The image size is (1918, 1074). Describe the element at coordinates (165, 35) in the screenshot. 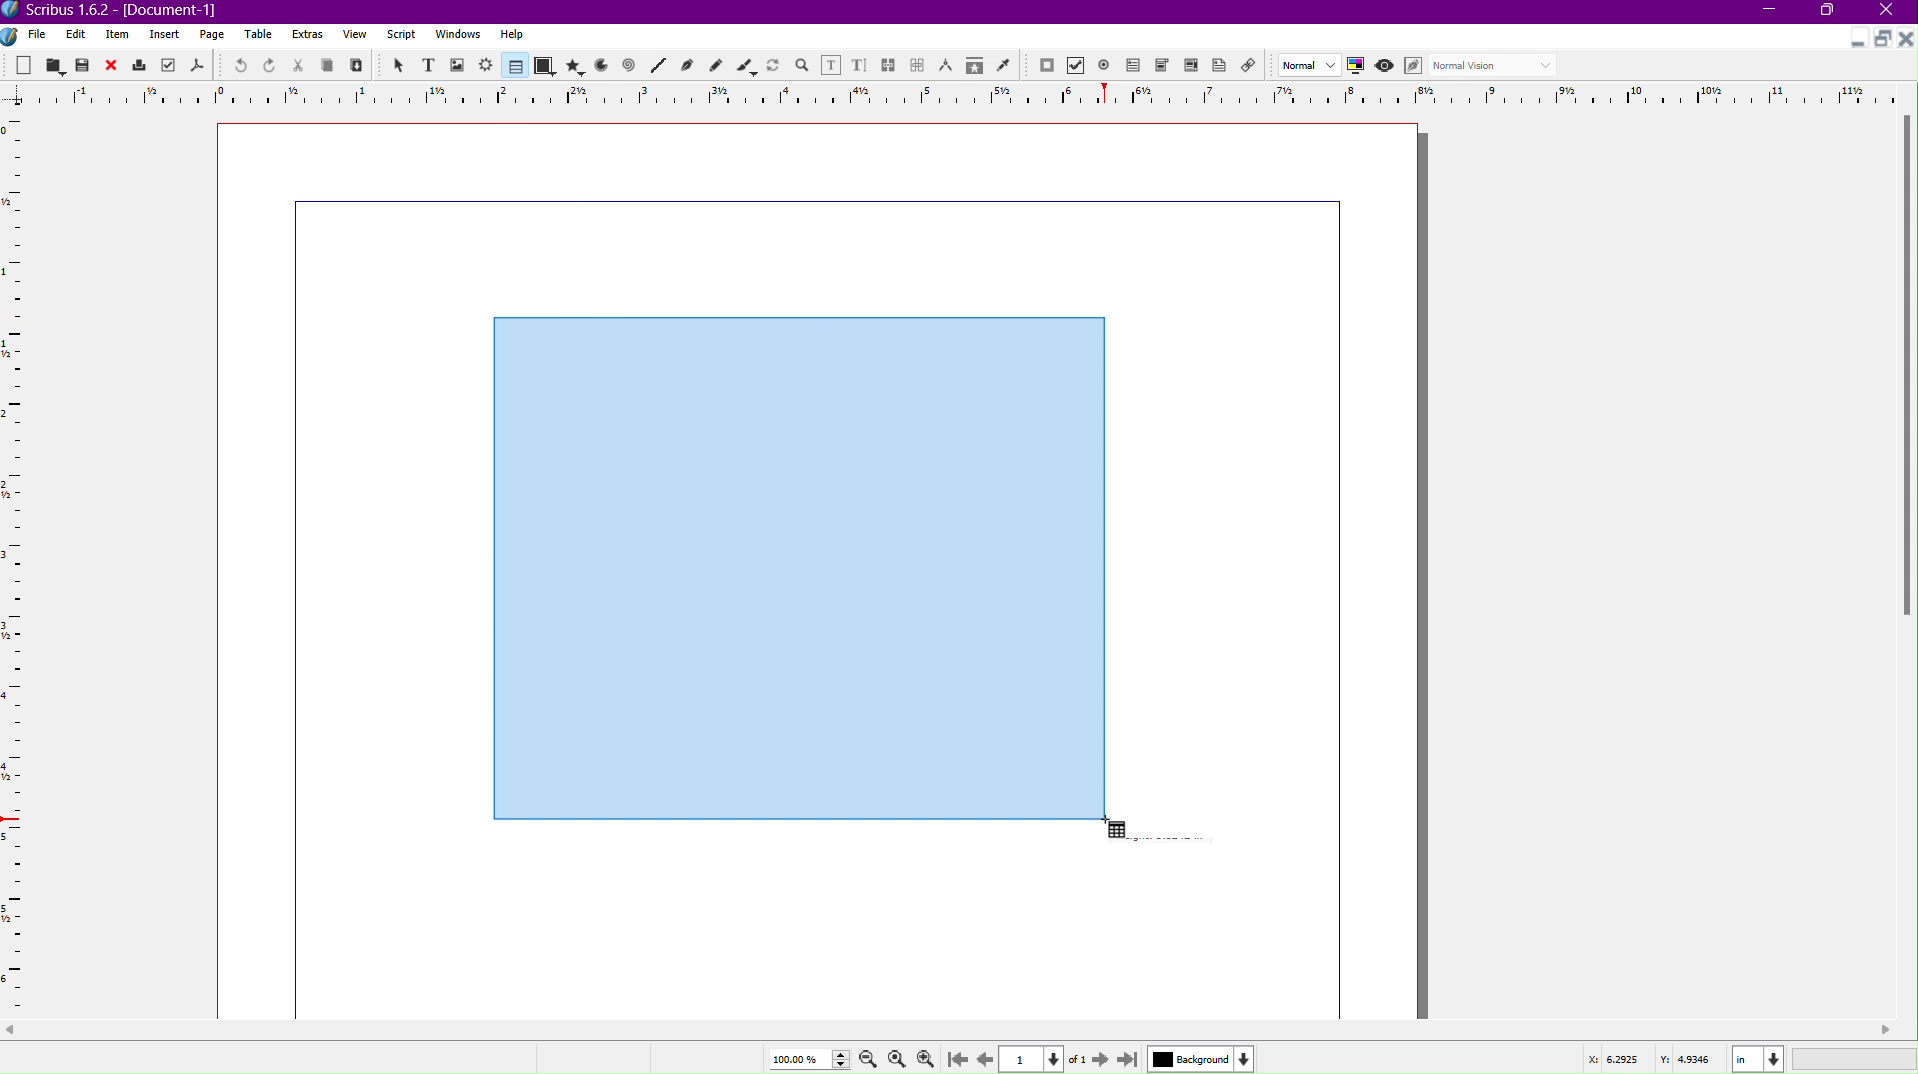

I see `Insert` at that location.